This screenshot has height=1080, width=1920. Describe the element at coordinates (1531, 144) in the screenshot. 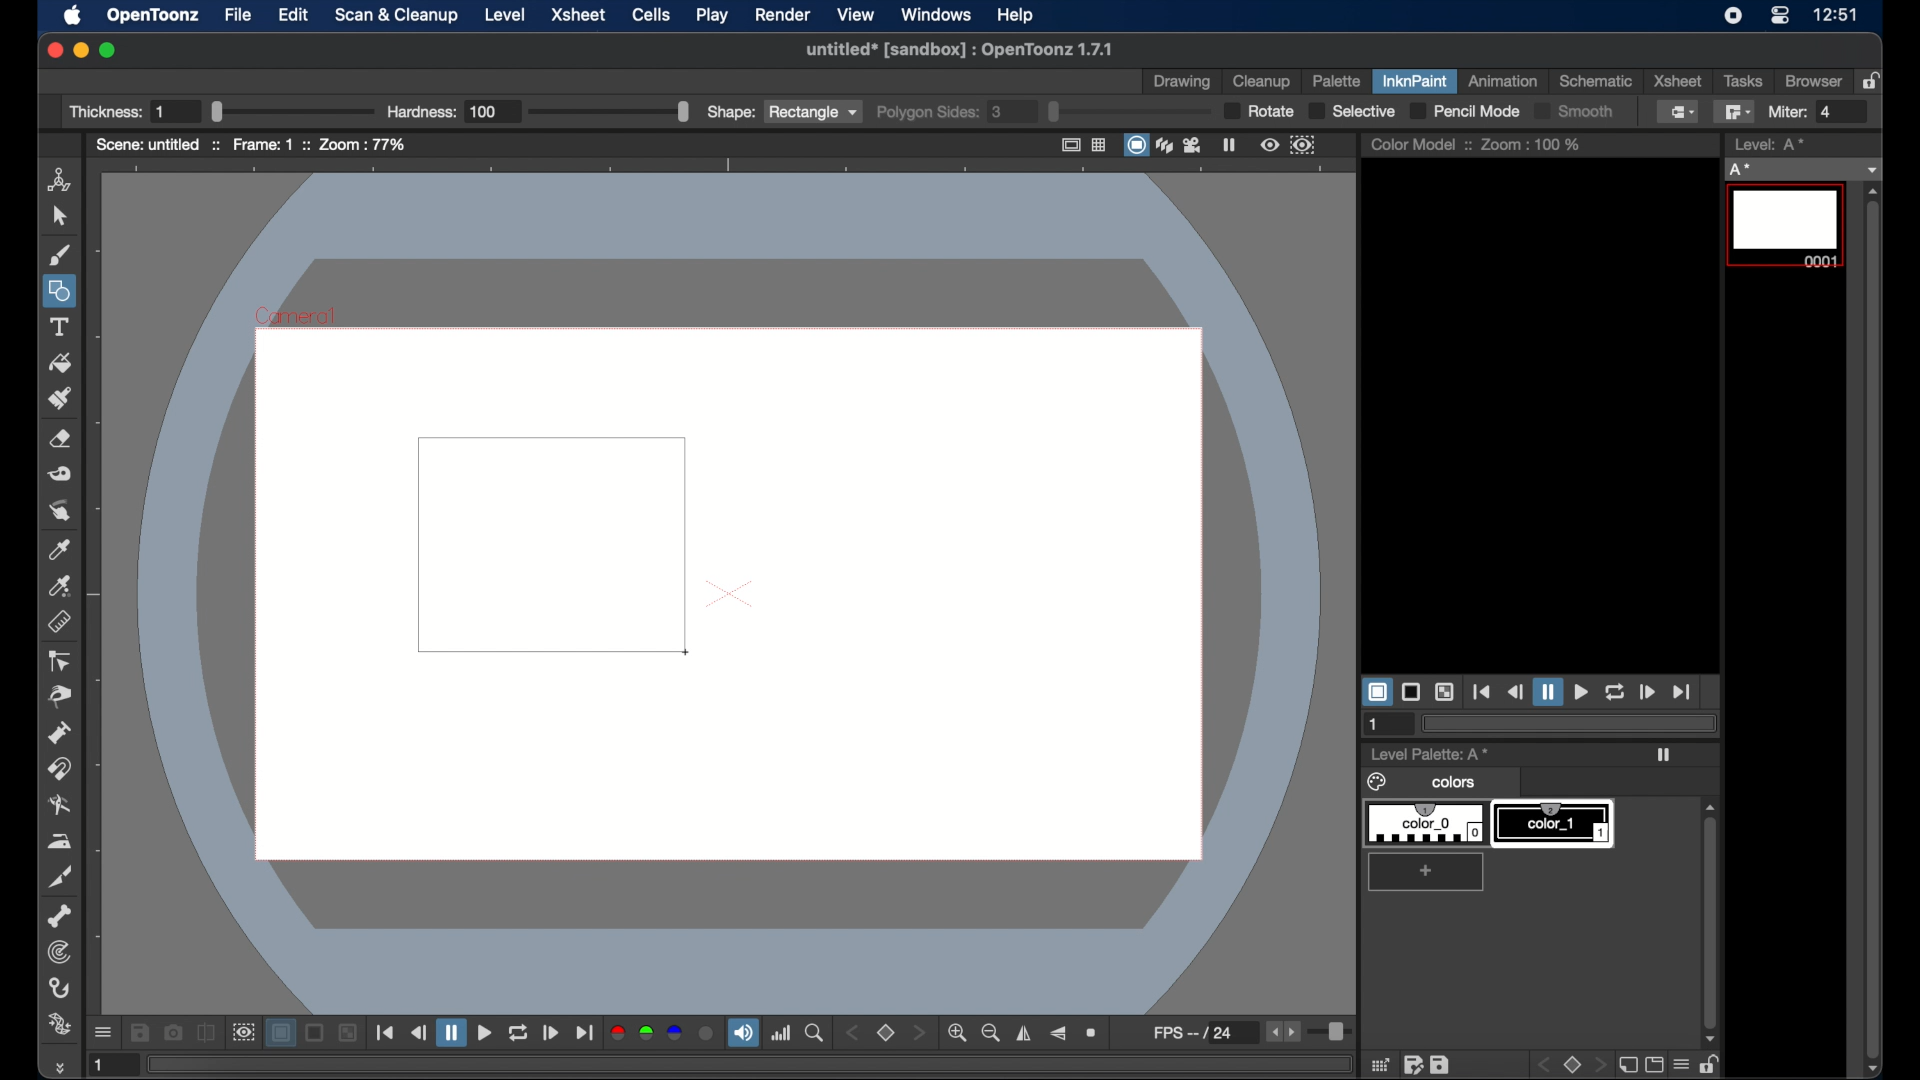

I see `zoom : 100%` at that location.